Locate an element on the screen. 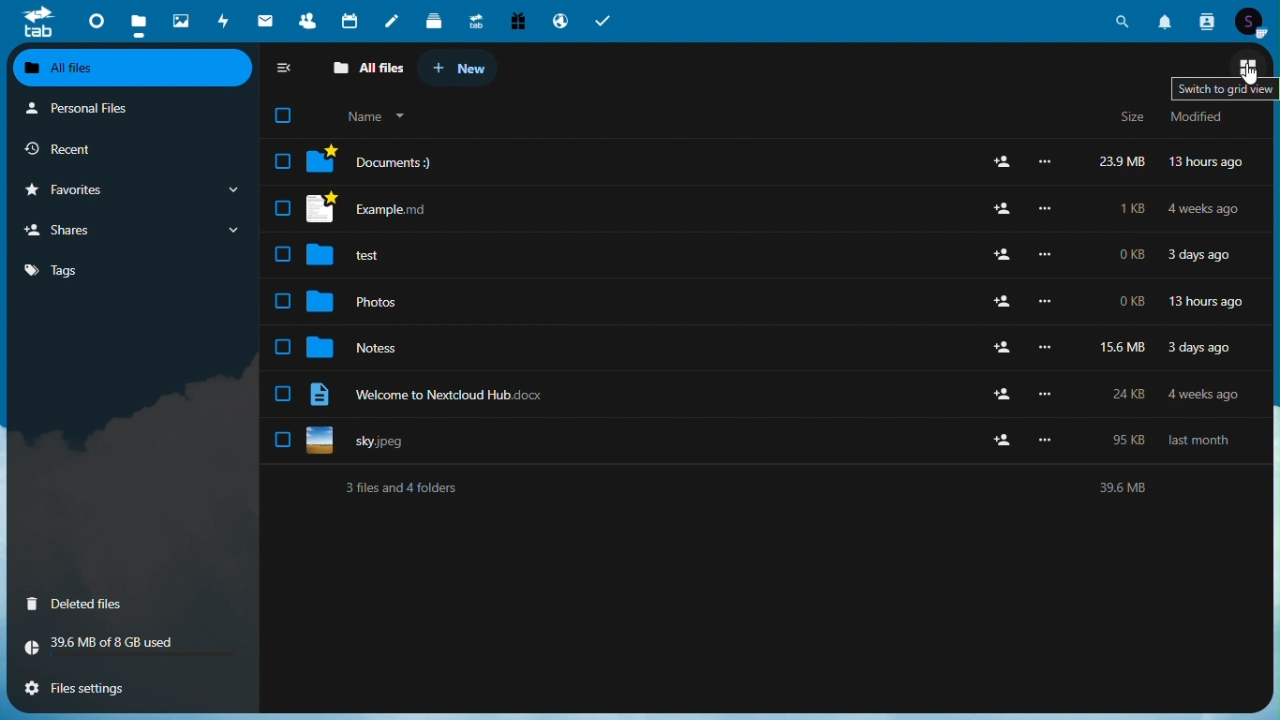 The height and width of the screenshot is (720, 1280). file is located at coordinates (320, 444).